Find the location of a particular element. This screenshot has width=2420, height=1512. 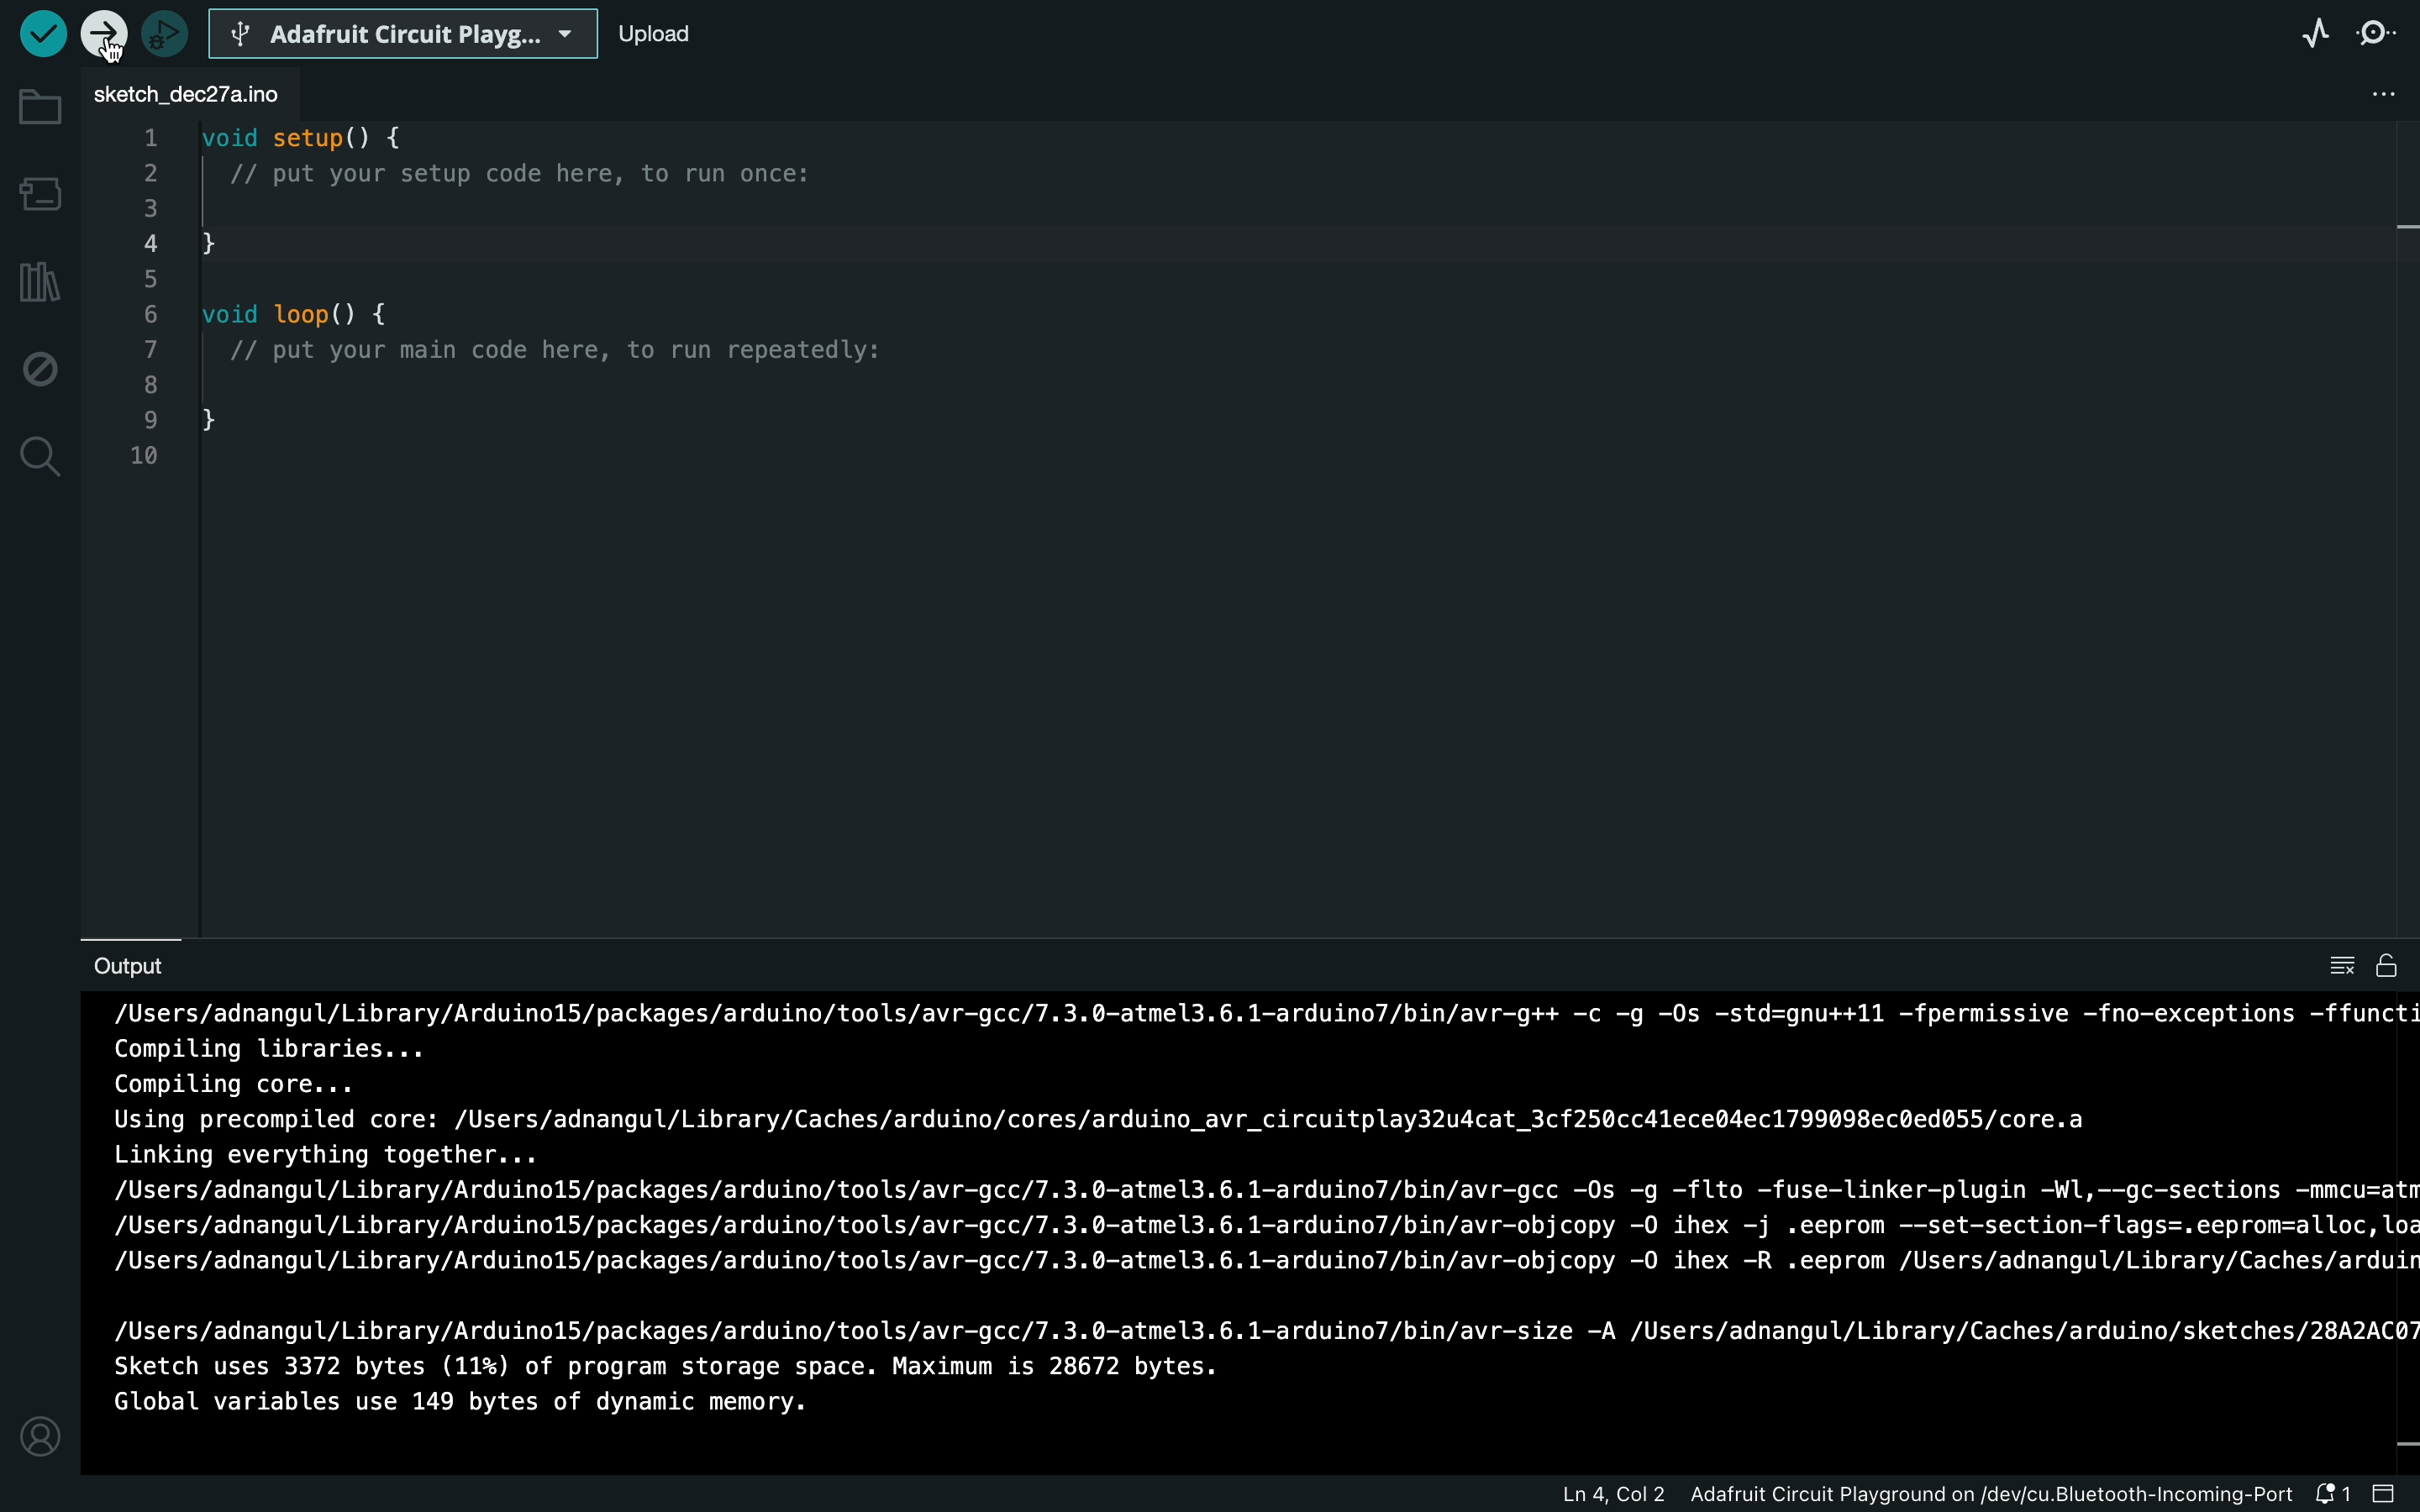

verify is located at coordinates (40, 35).